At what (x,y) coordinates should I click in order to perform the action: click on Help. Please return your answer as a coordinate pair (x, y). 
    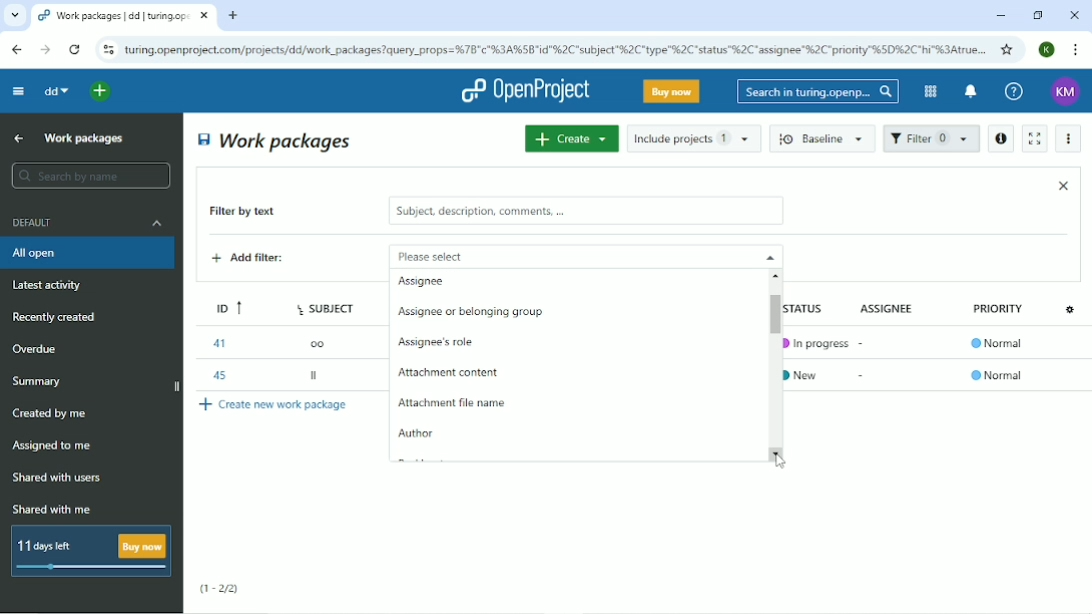
    Looking at the image, I should click on (1014, 92).